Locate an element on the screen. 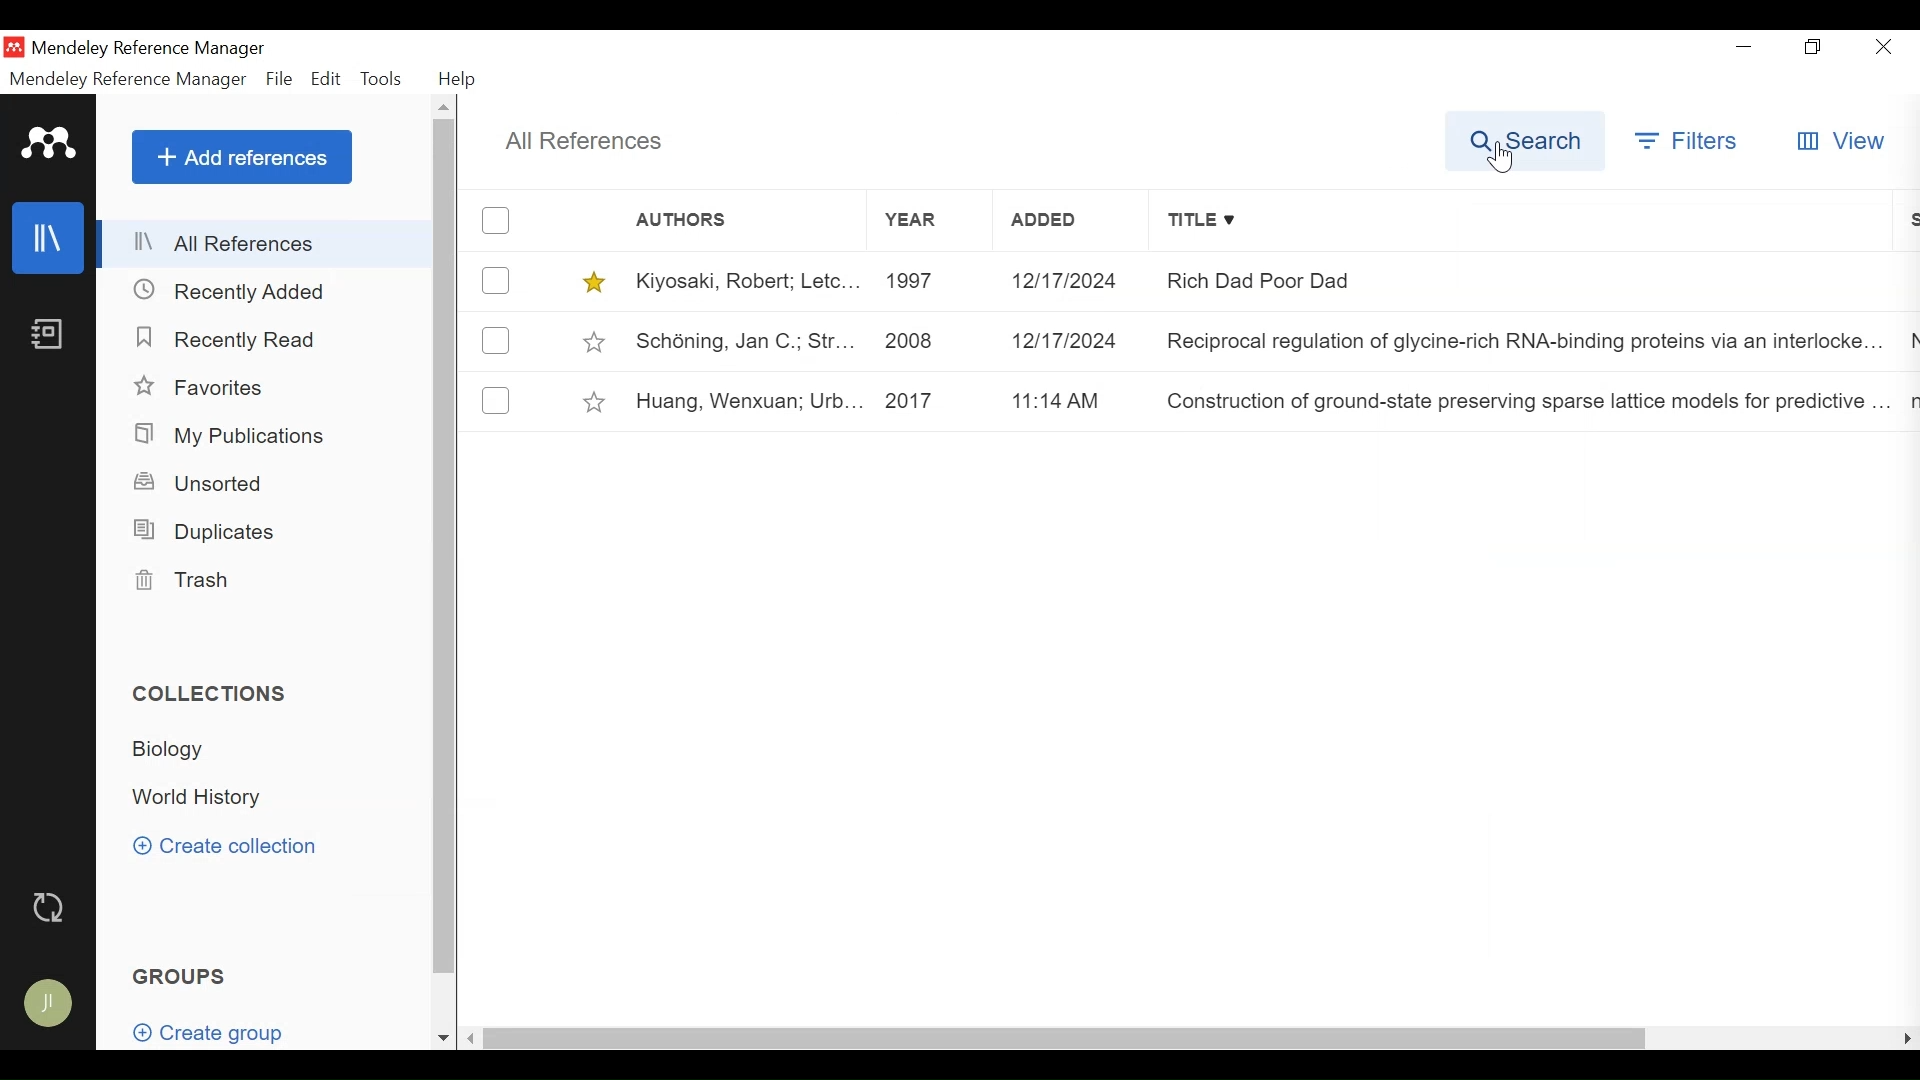 The image size is (1920, 1080). Kiyosaki, Robert is located at coordinates (743, 280).